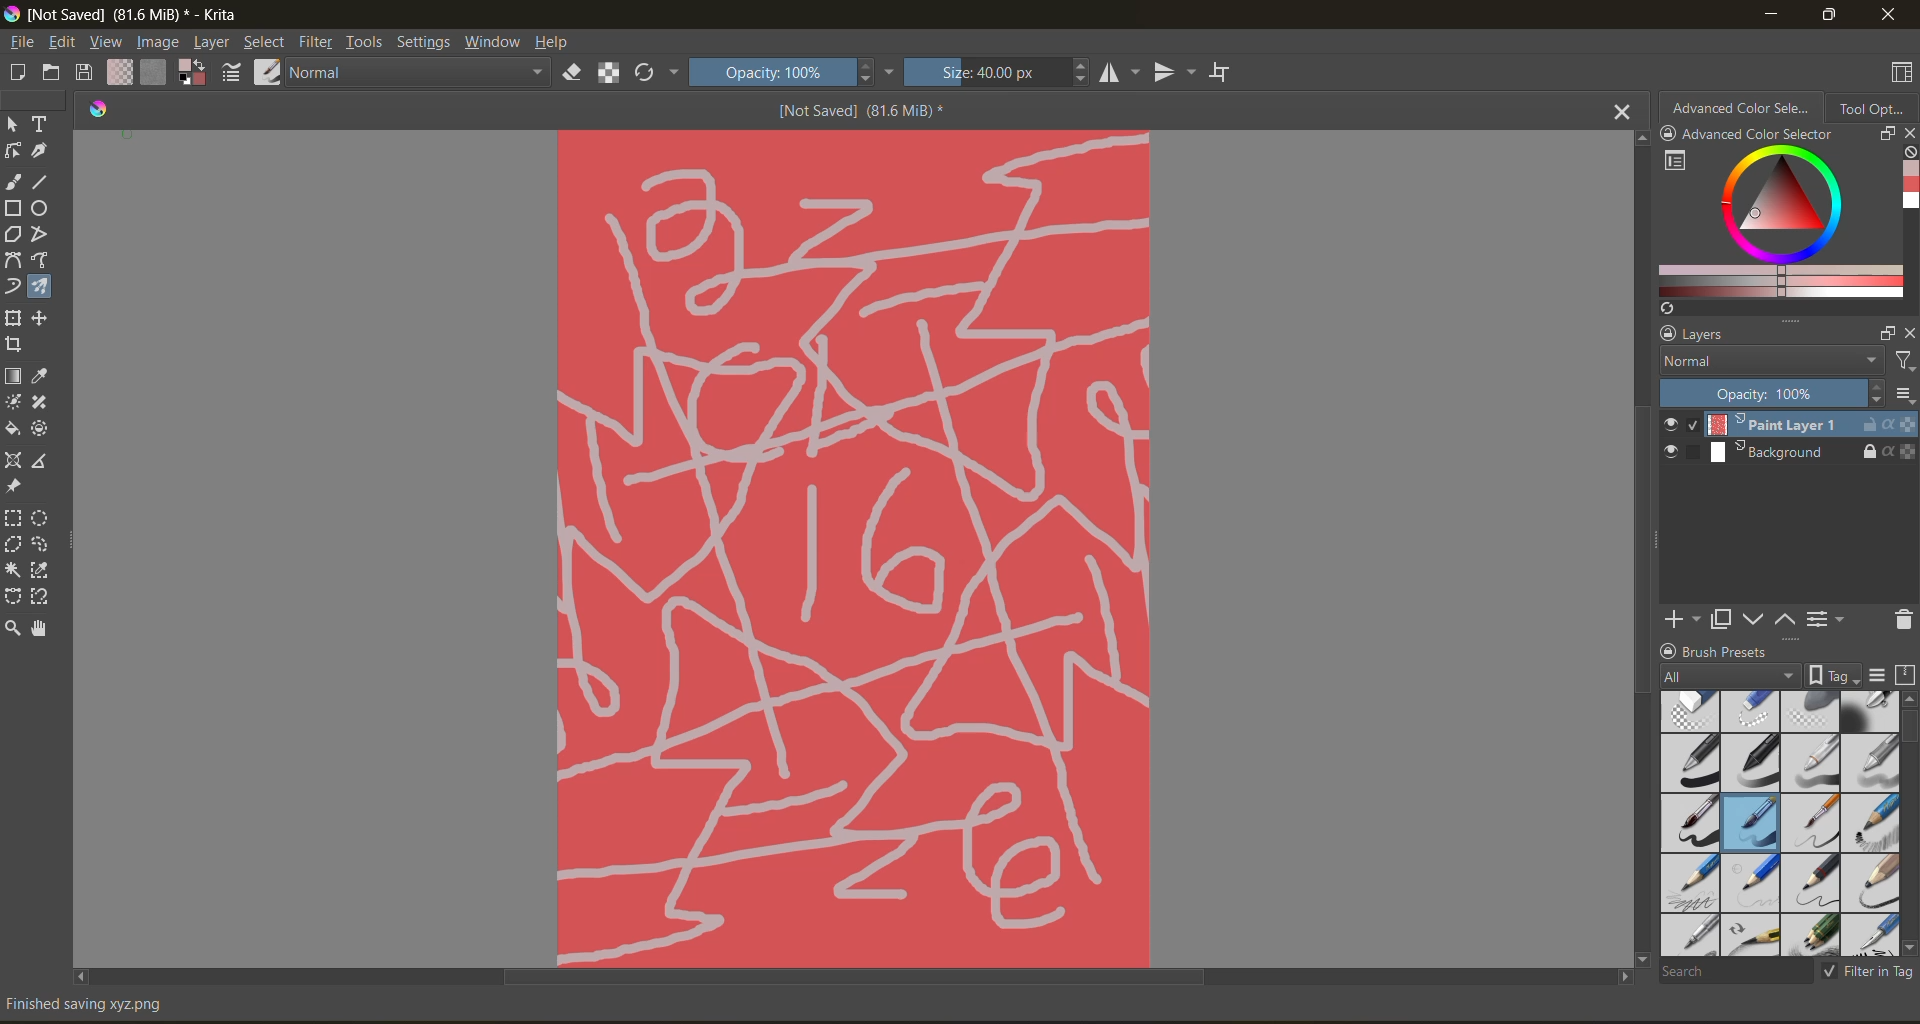 The width and height of the screenshot is (1920, 1024). I want to click on tool, so click(12, 545).